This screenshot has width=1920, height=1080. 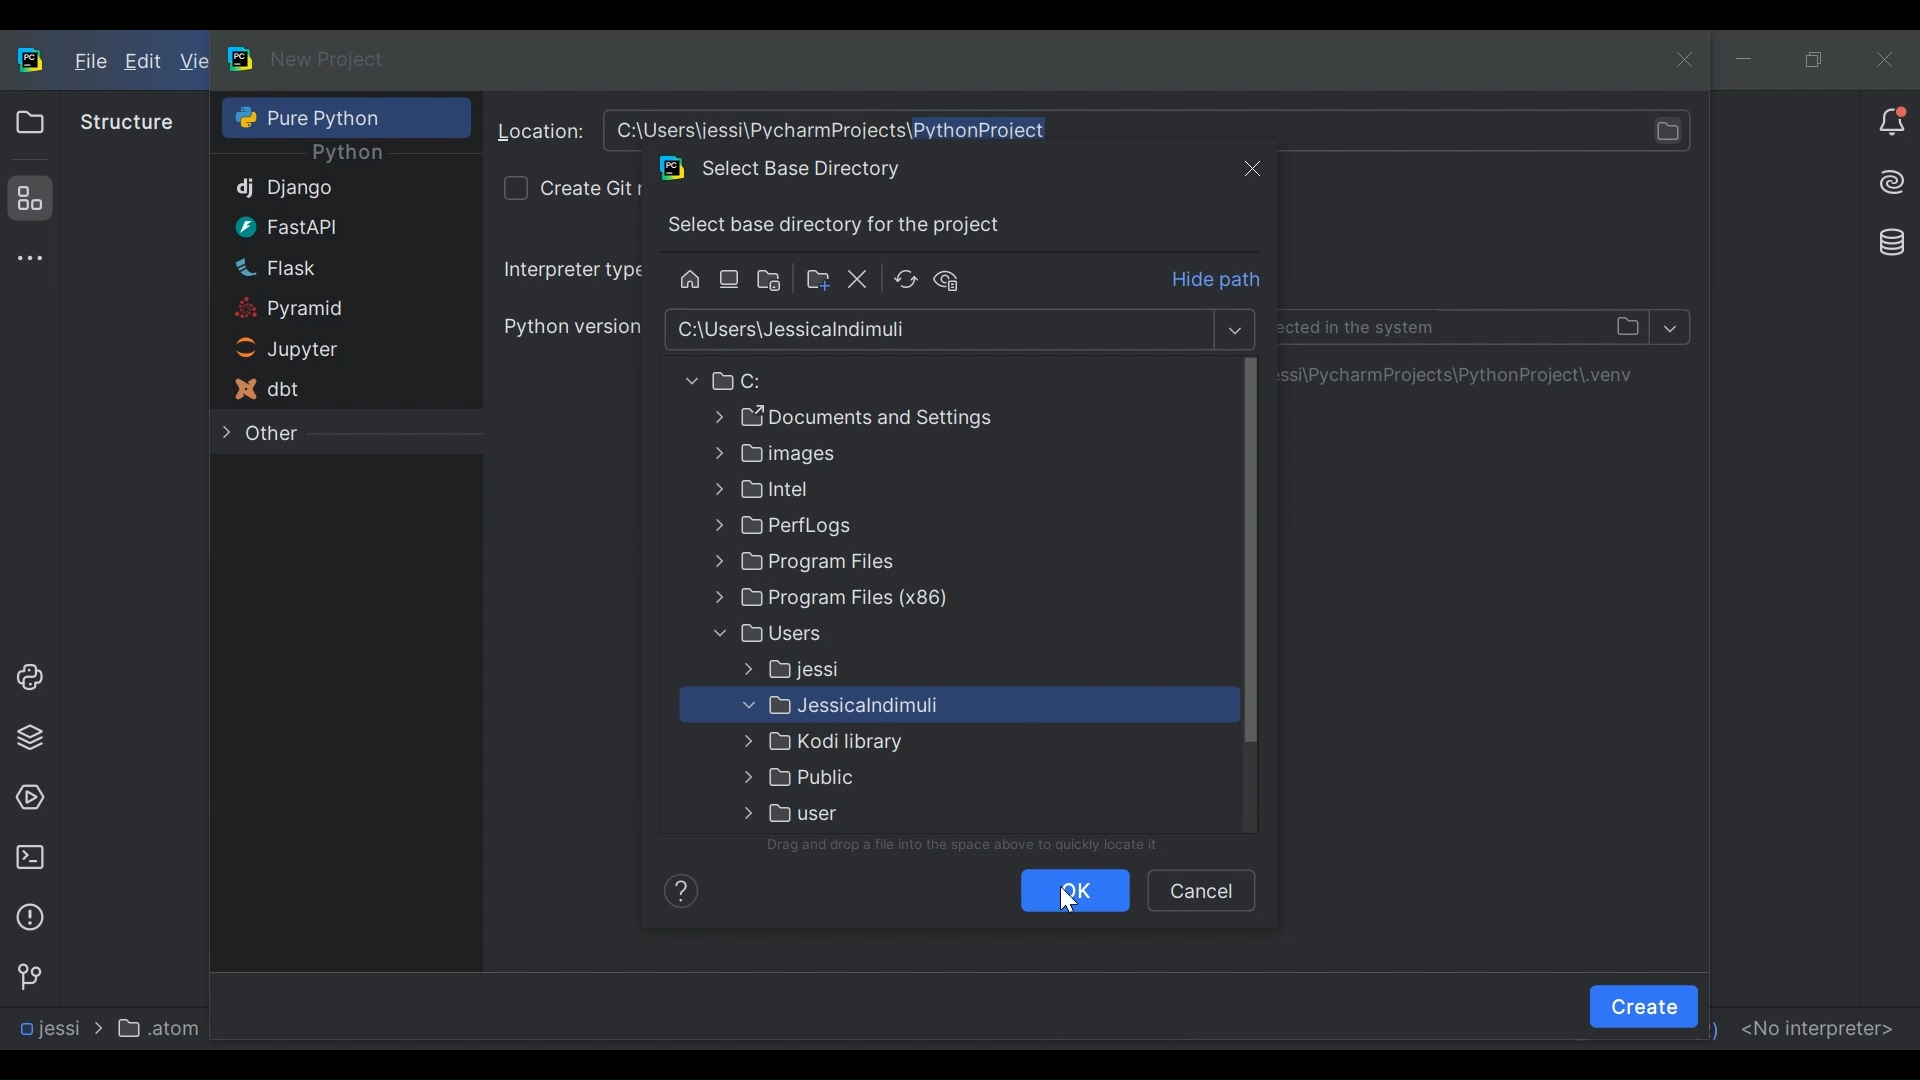 What do you see at coordinates (933, 708) in the screenshot?
I see `submenu Folder Path` at bounding box center [933, 708].